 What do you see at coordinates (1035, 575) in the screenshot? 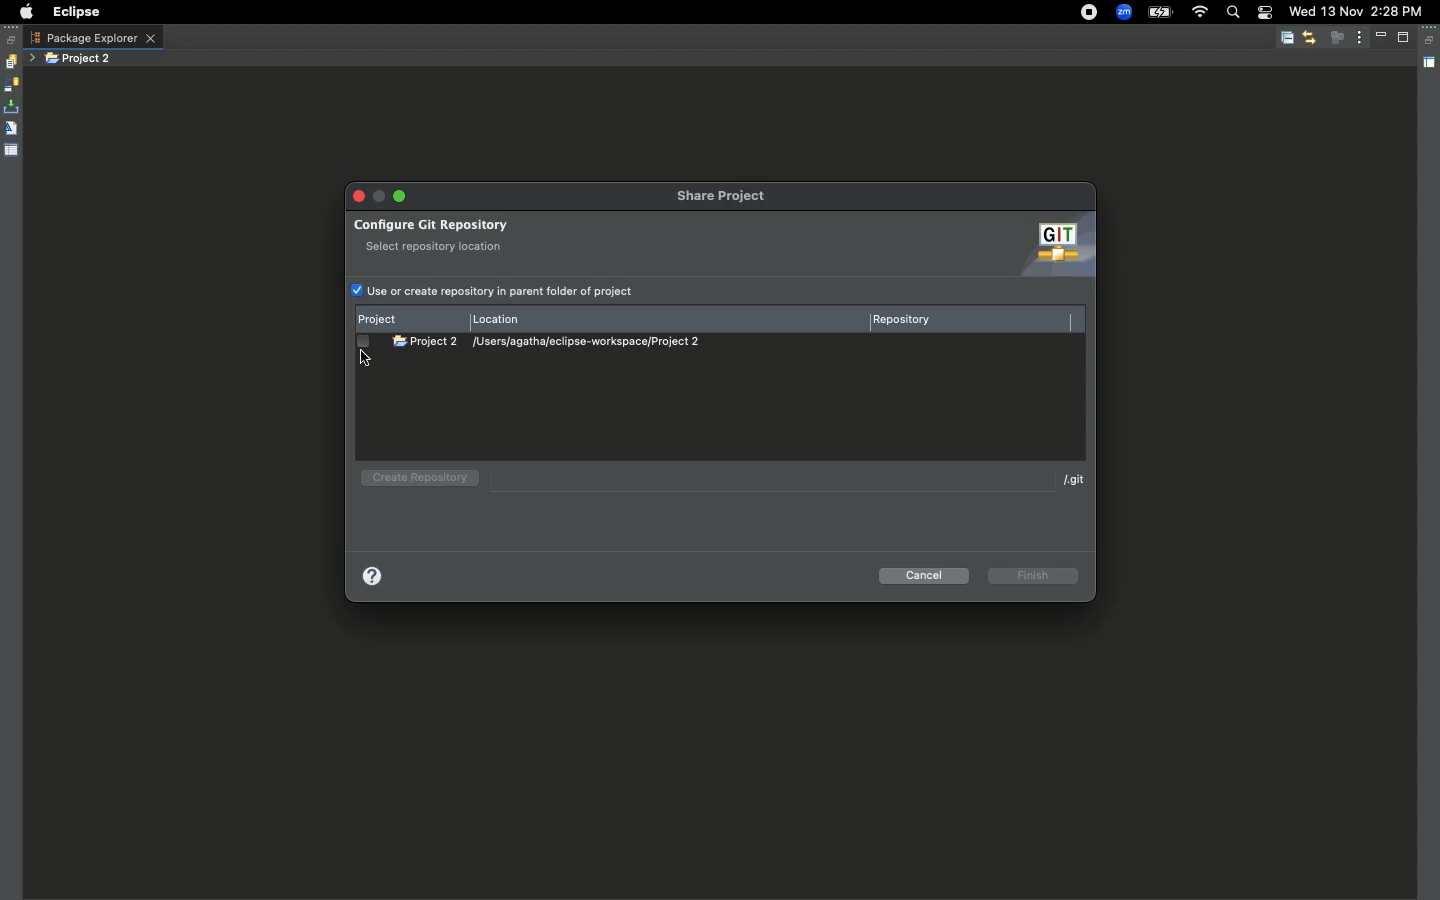
I see `Finish` at bounding box center [1035, 575].